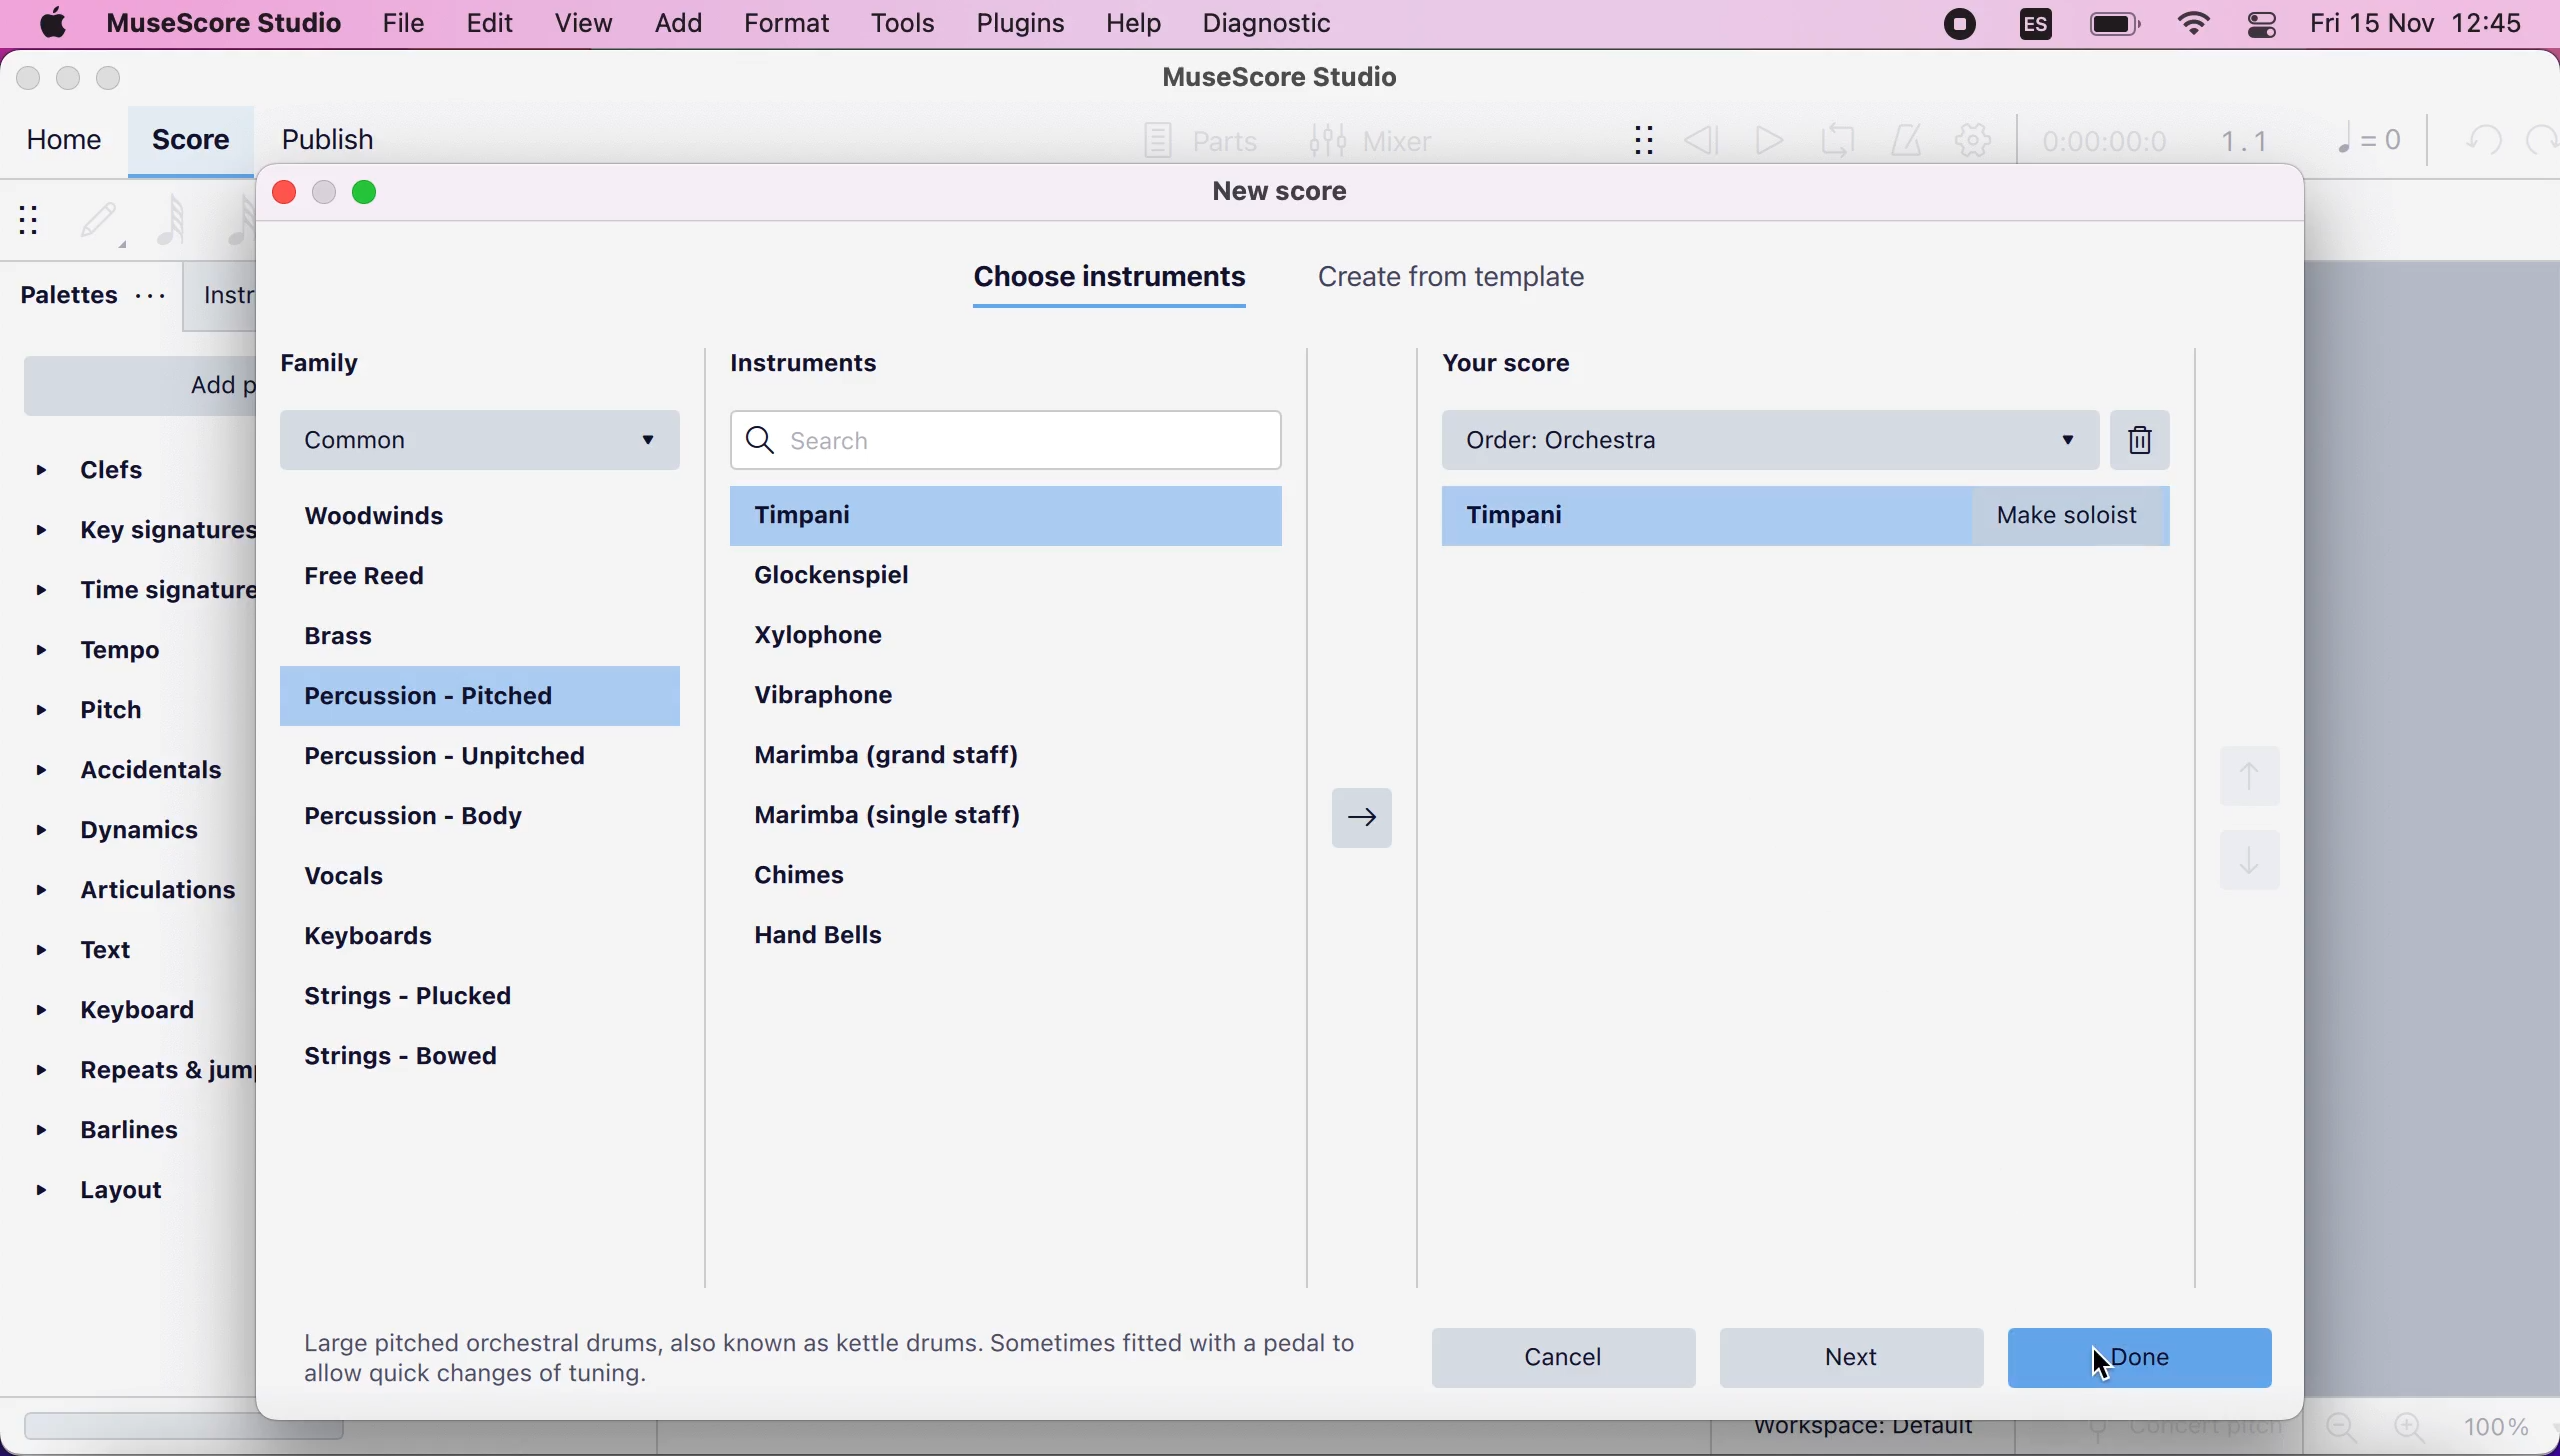 The width and height of the screenshot is (2560, 1456). Describe the element at coordinates (171, 217) in the screenshot. I see `64th note` at that location.